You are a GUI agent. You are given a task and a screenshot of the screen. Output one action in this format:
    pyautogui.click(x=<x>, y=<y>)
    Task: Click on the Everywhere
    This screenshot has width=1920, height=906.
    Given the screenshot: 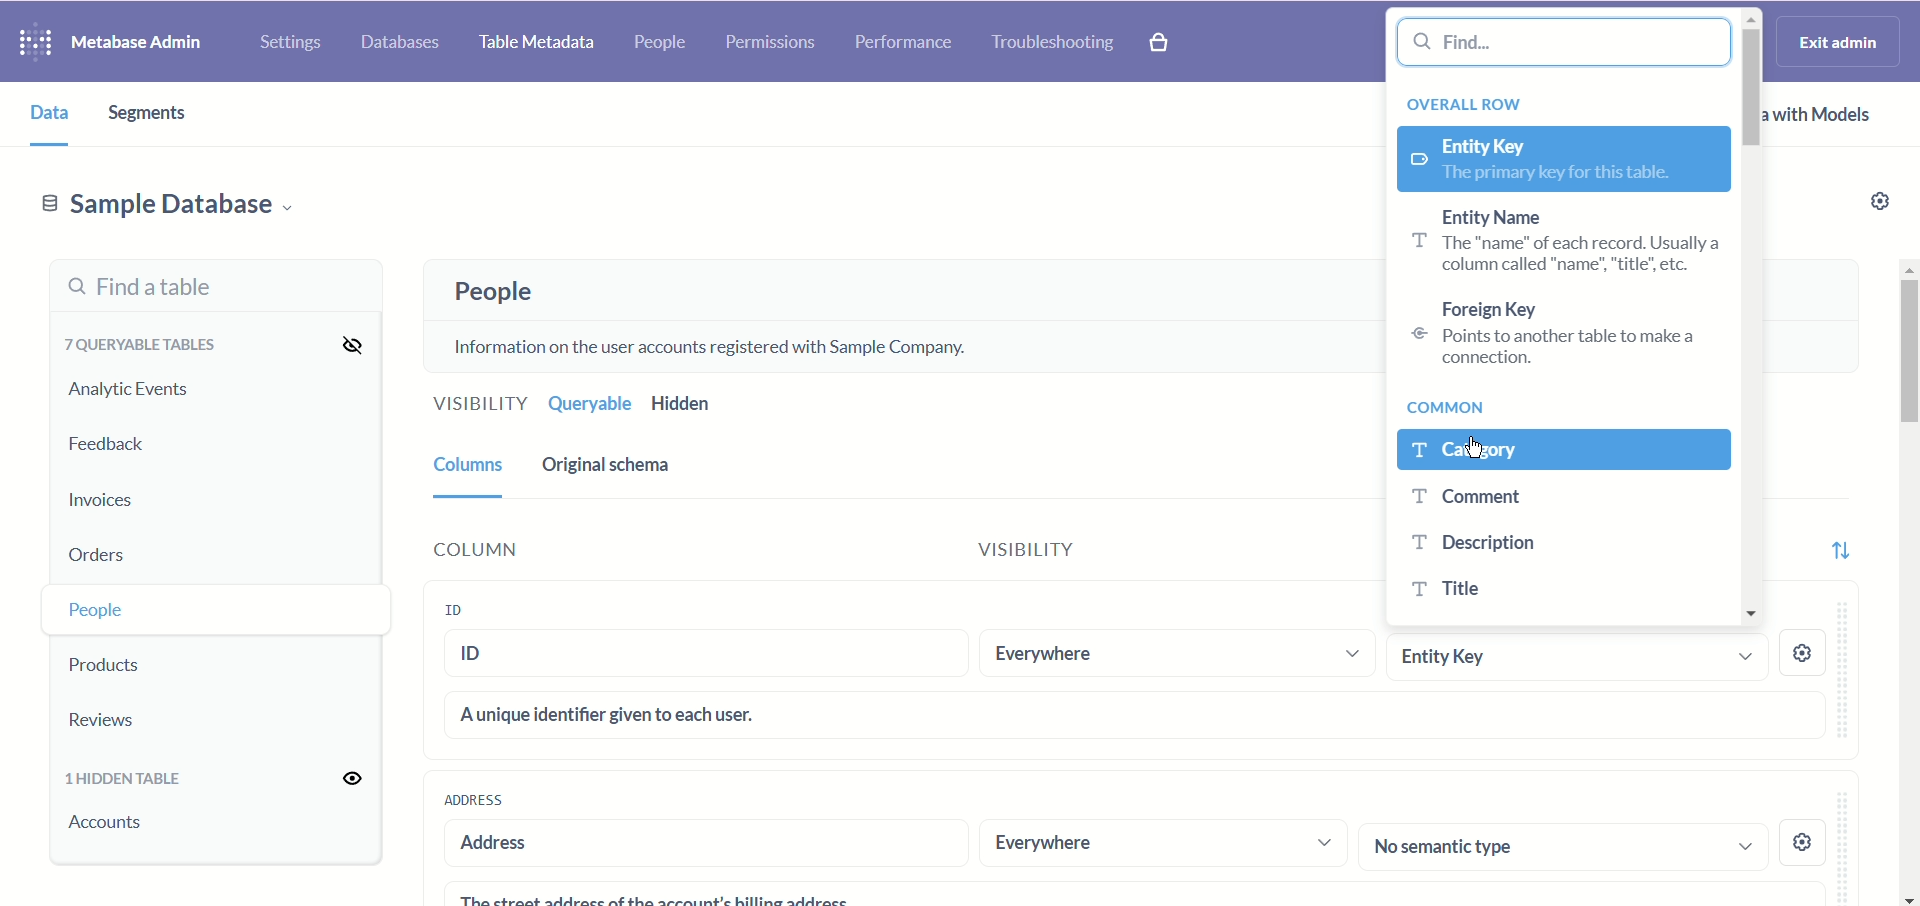 What is the action you would take?
    pyautogui.click(x=1163, y=844)
    